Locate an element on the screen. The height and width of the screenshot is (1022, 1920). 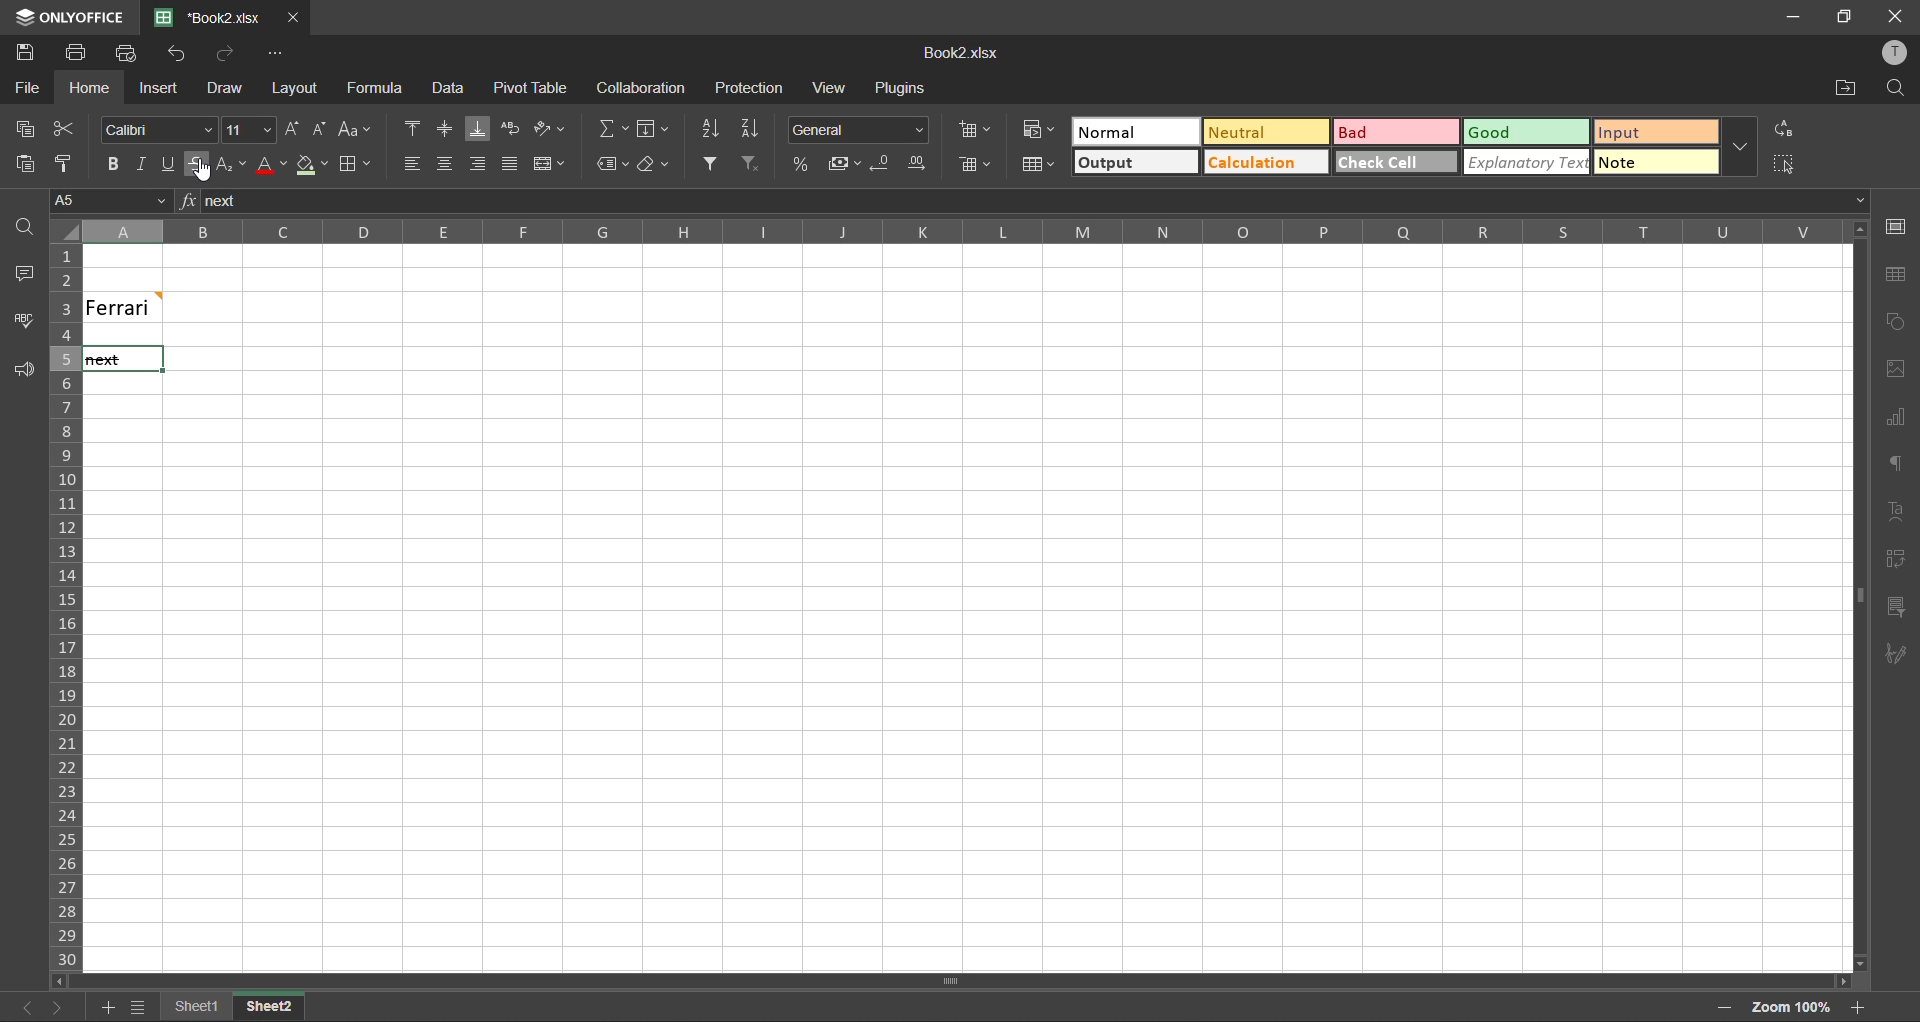
check cell is located at coordinates (1398, 163).